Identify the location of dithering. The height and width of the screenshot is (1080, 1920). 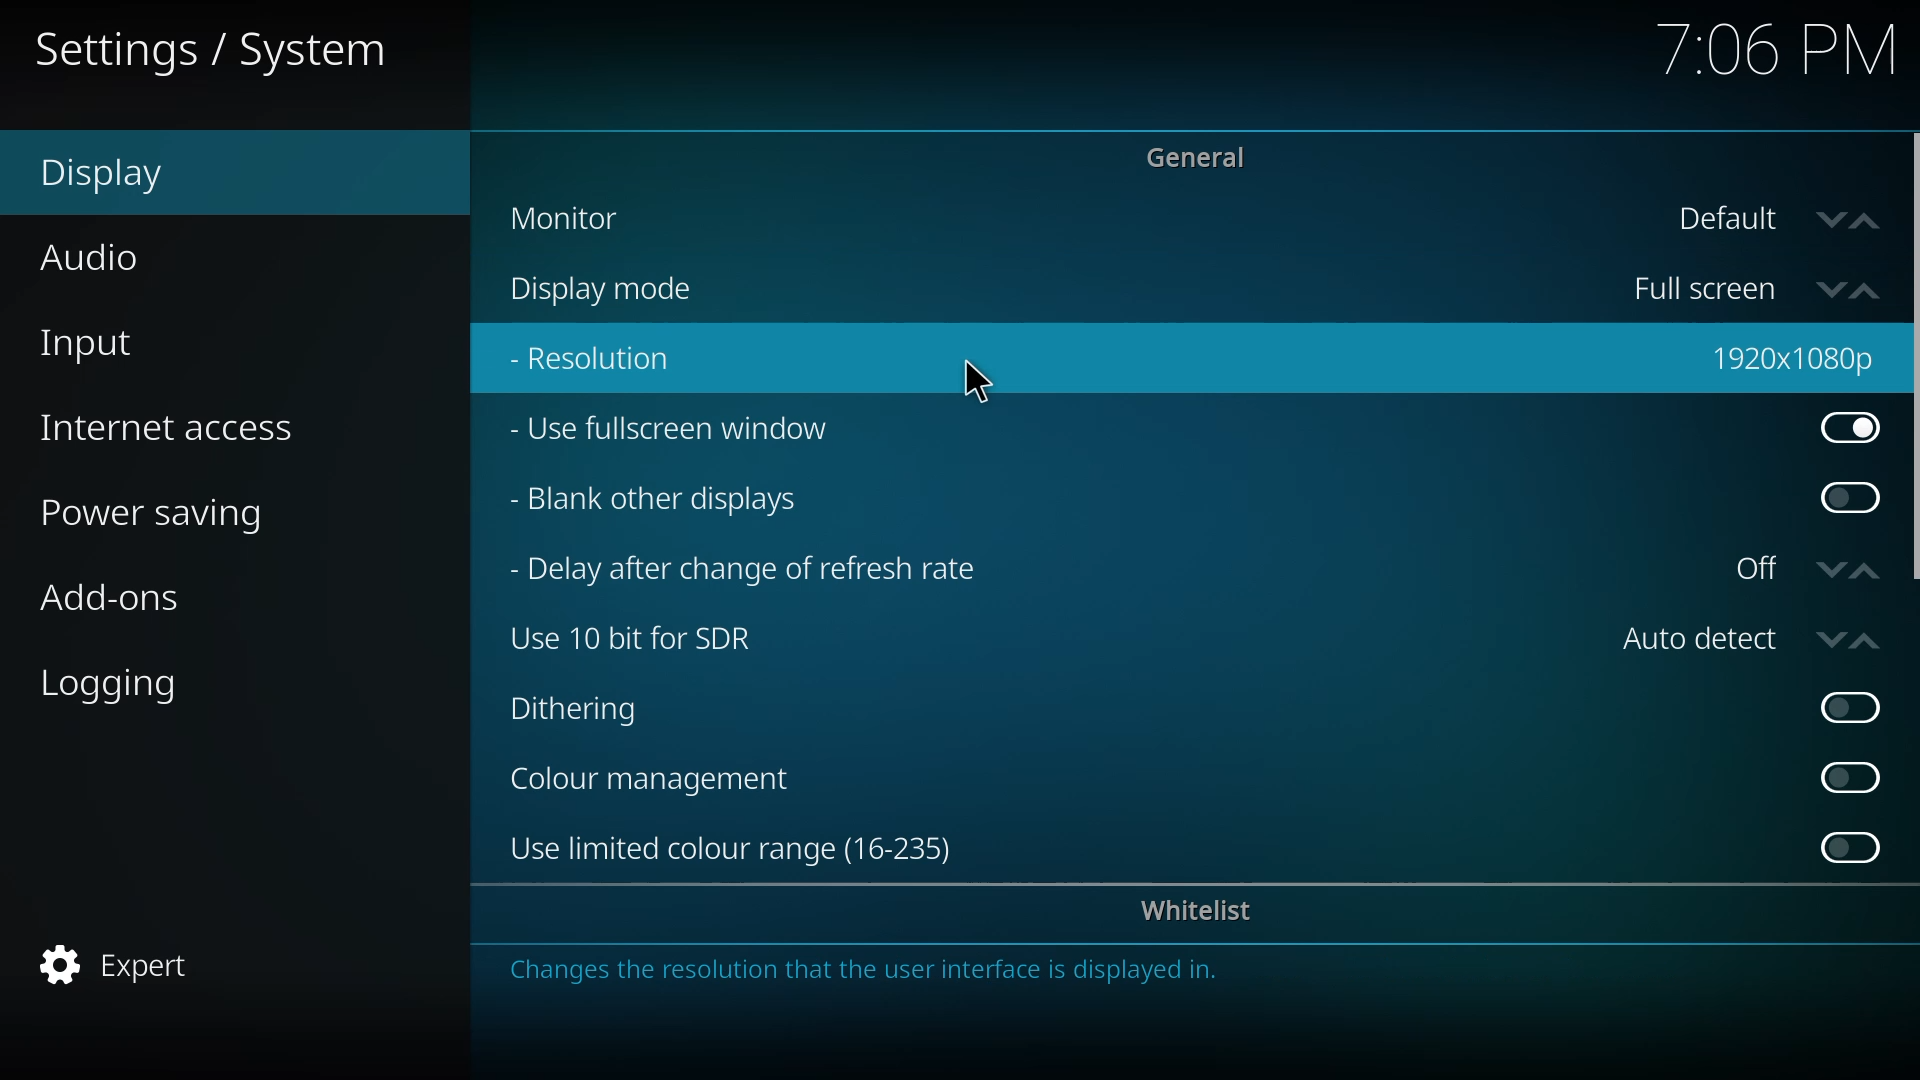
(580, 711).